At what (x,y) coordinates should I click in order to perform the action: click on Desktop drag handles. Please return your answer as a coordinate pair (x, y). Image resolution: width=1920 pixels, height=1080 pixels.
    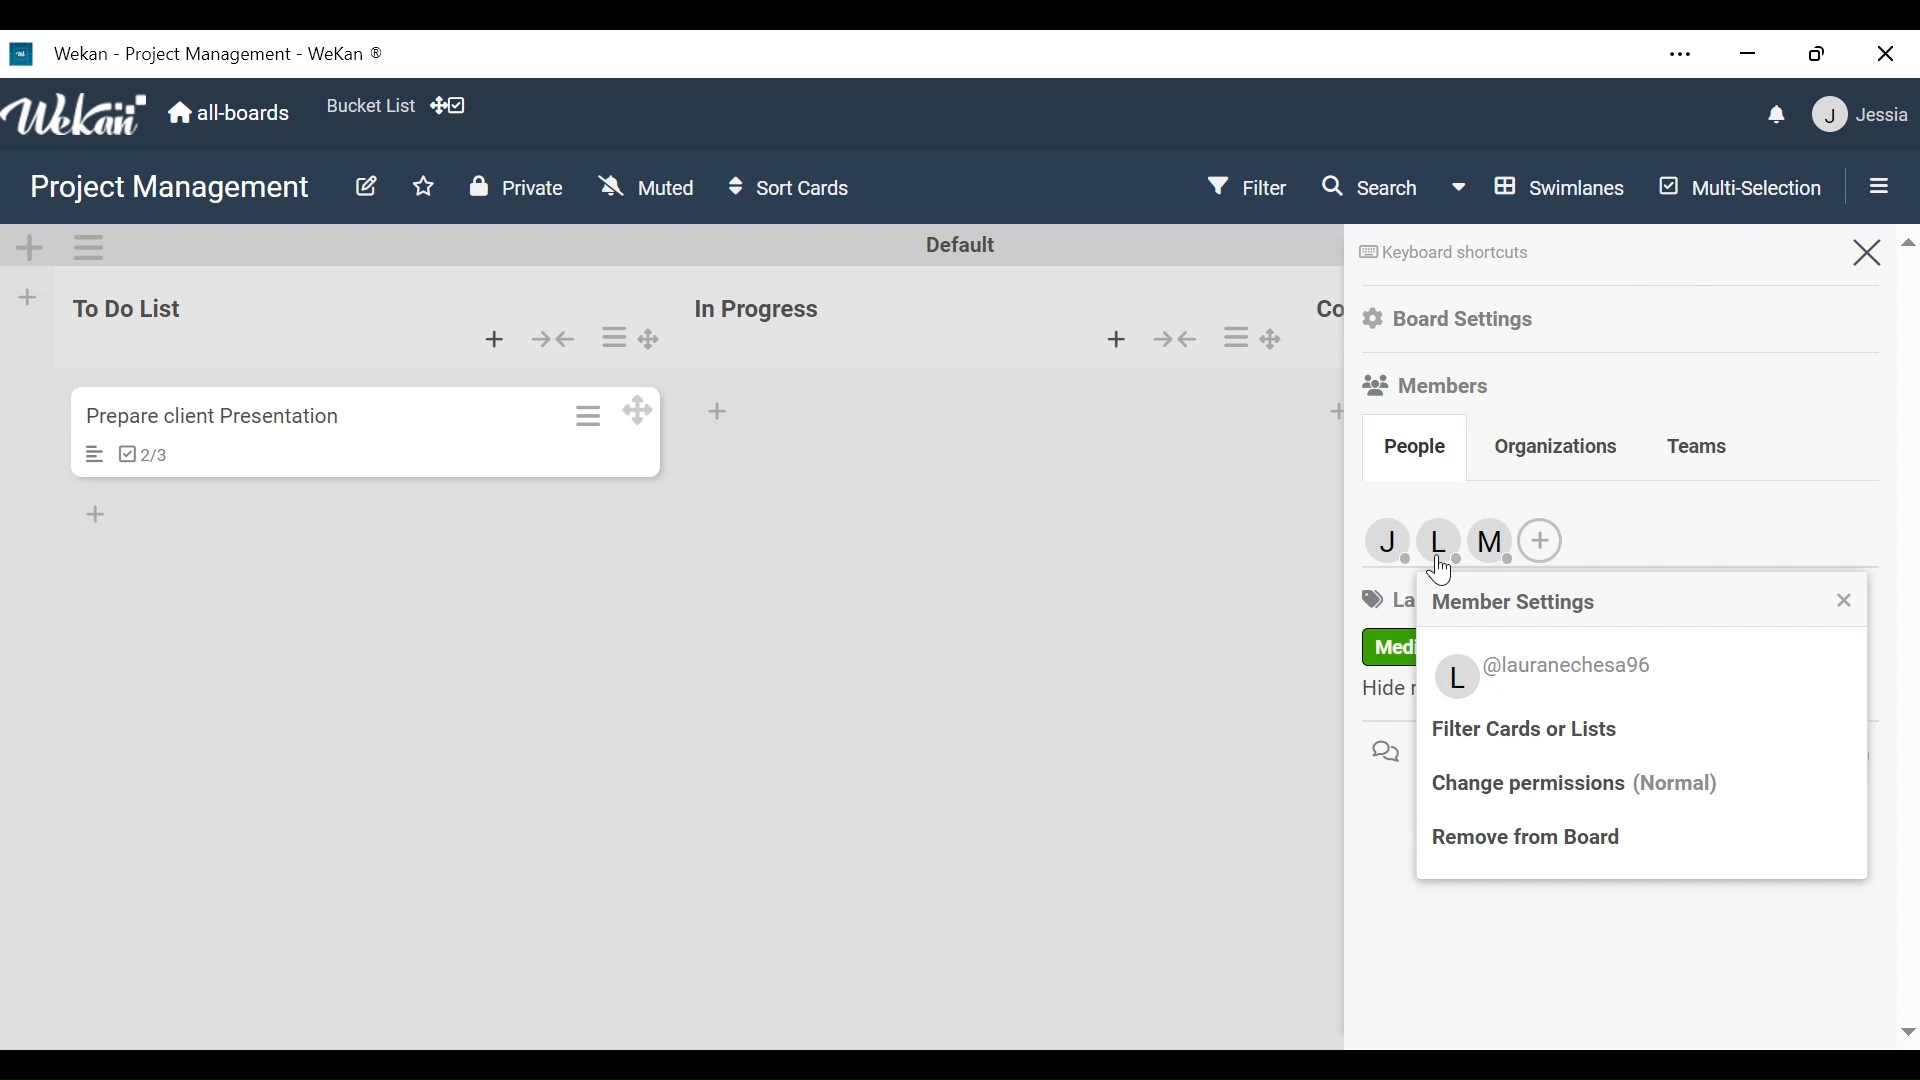
    Looking at the image, I should click on (652, 339).